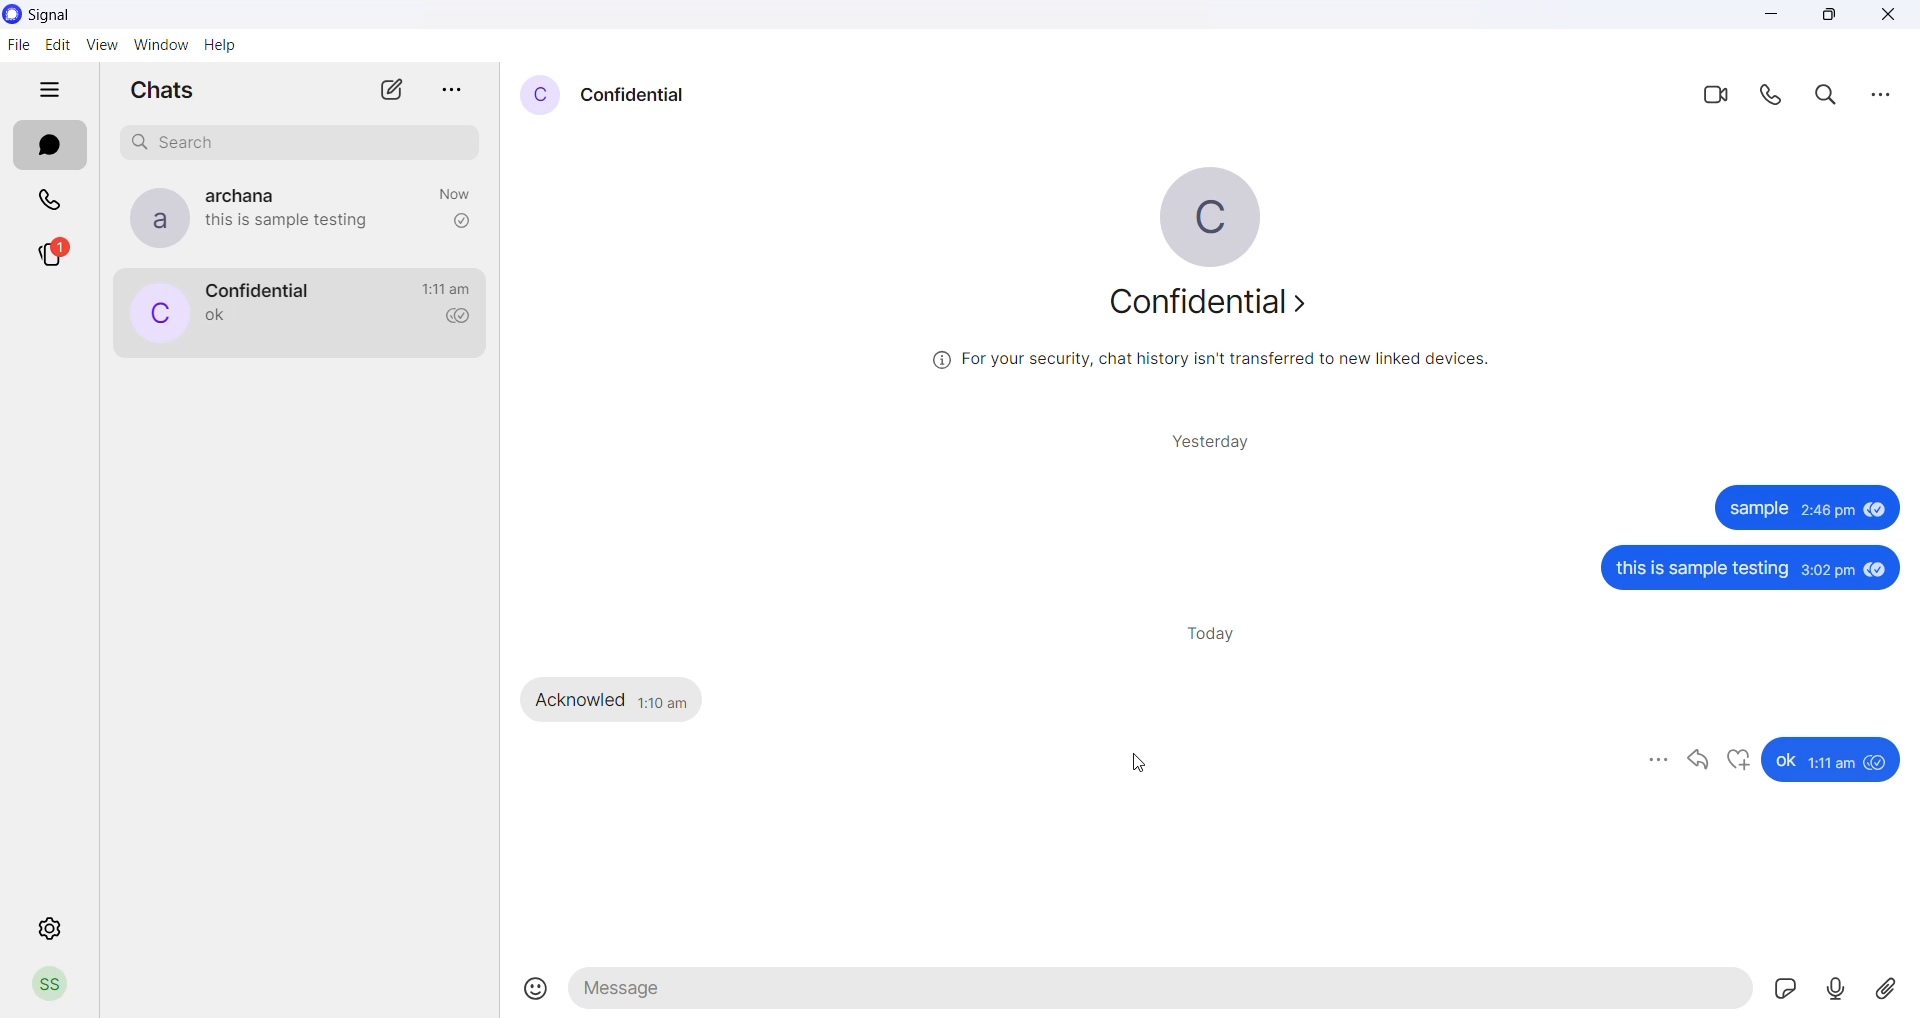 This screenshot has width=1920, height=1018. Describe the element at coordinates (1740, 761) in the screenshot. I see `add reaction` at that location.